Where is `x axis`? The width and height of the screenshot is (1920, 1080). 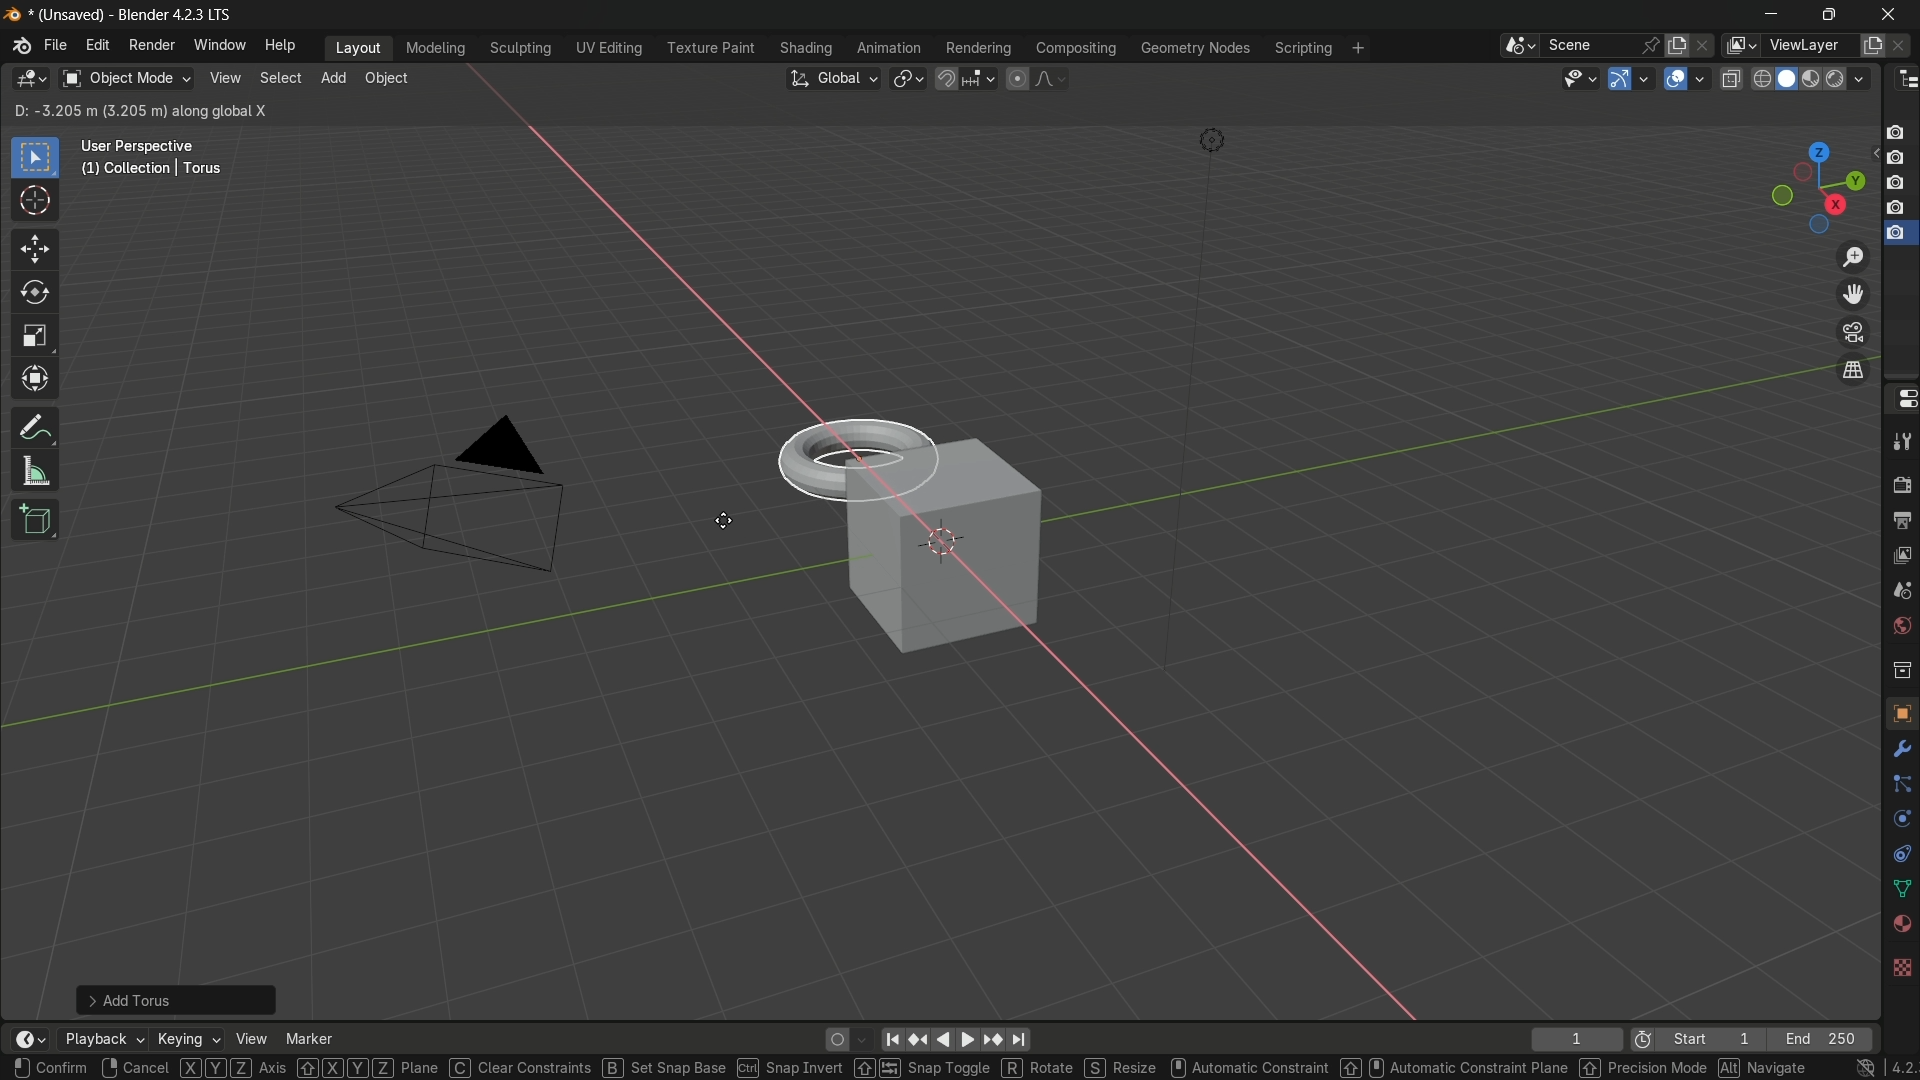 x axis is located at coordinates (663, 258).